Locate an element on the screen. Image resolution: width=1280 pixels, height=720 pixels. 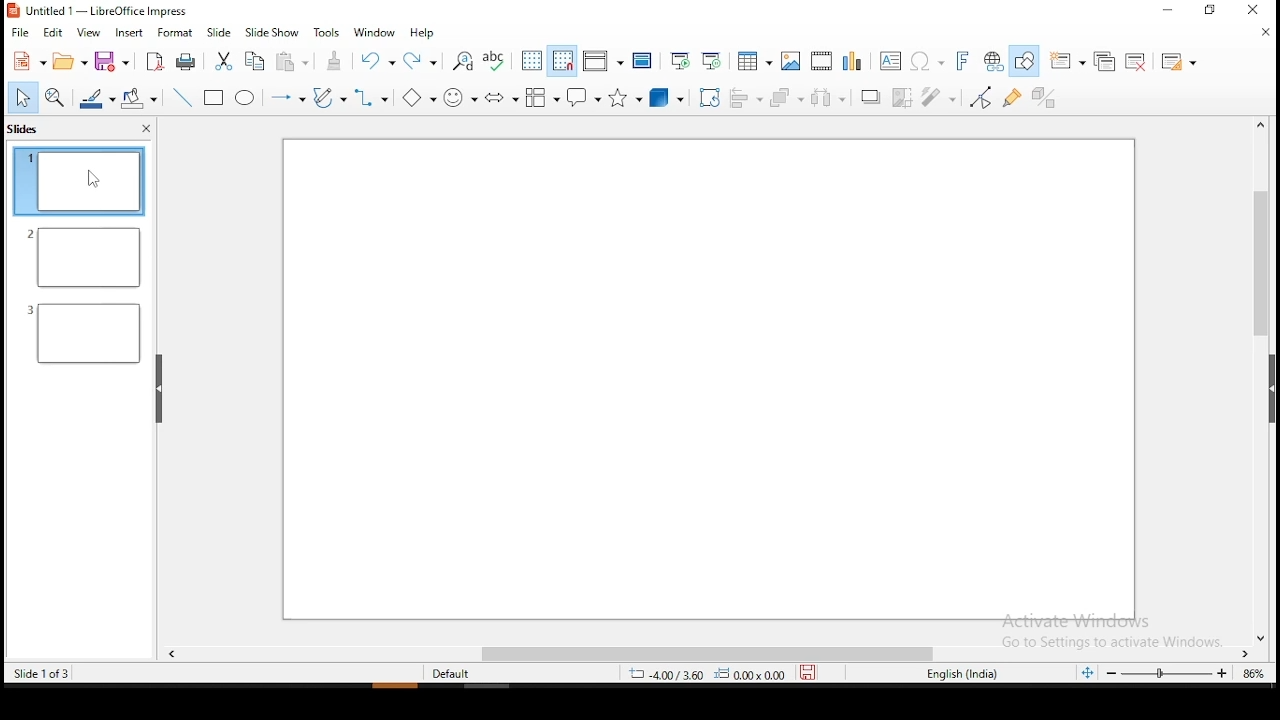
toggle extrusion is located at coordinates (1046, 99).